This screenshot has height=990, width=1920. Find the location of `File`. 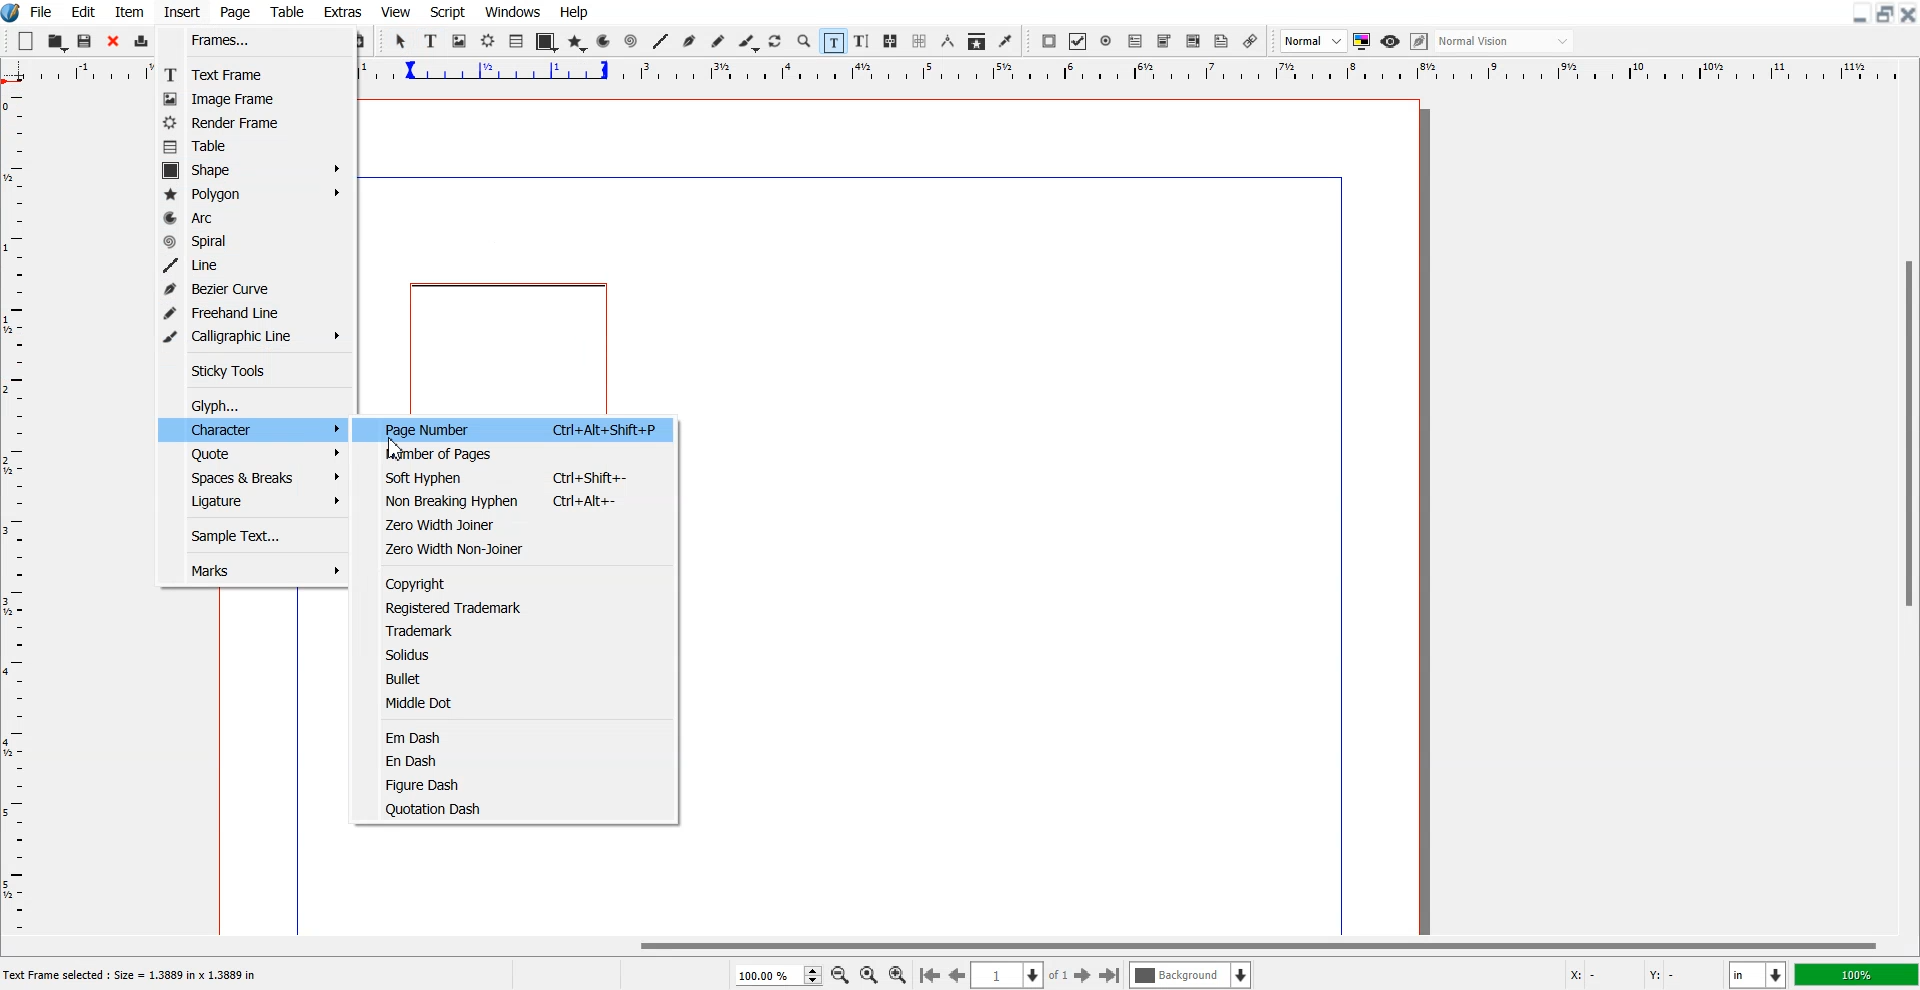

File is located at coordinates (43, 11).